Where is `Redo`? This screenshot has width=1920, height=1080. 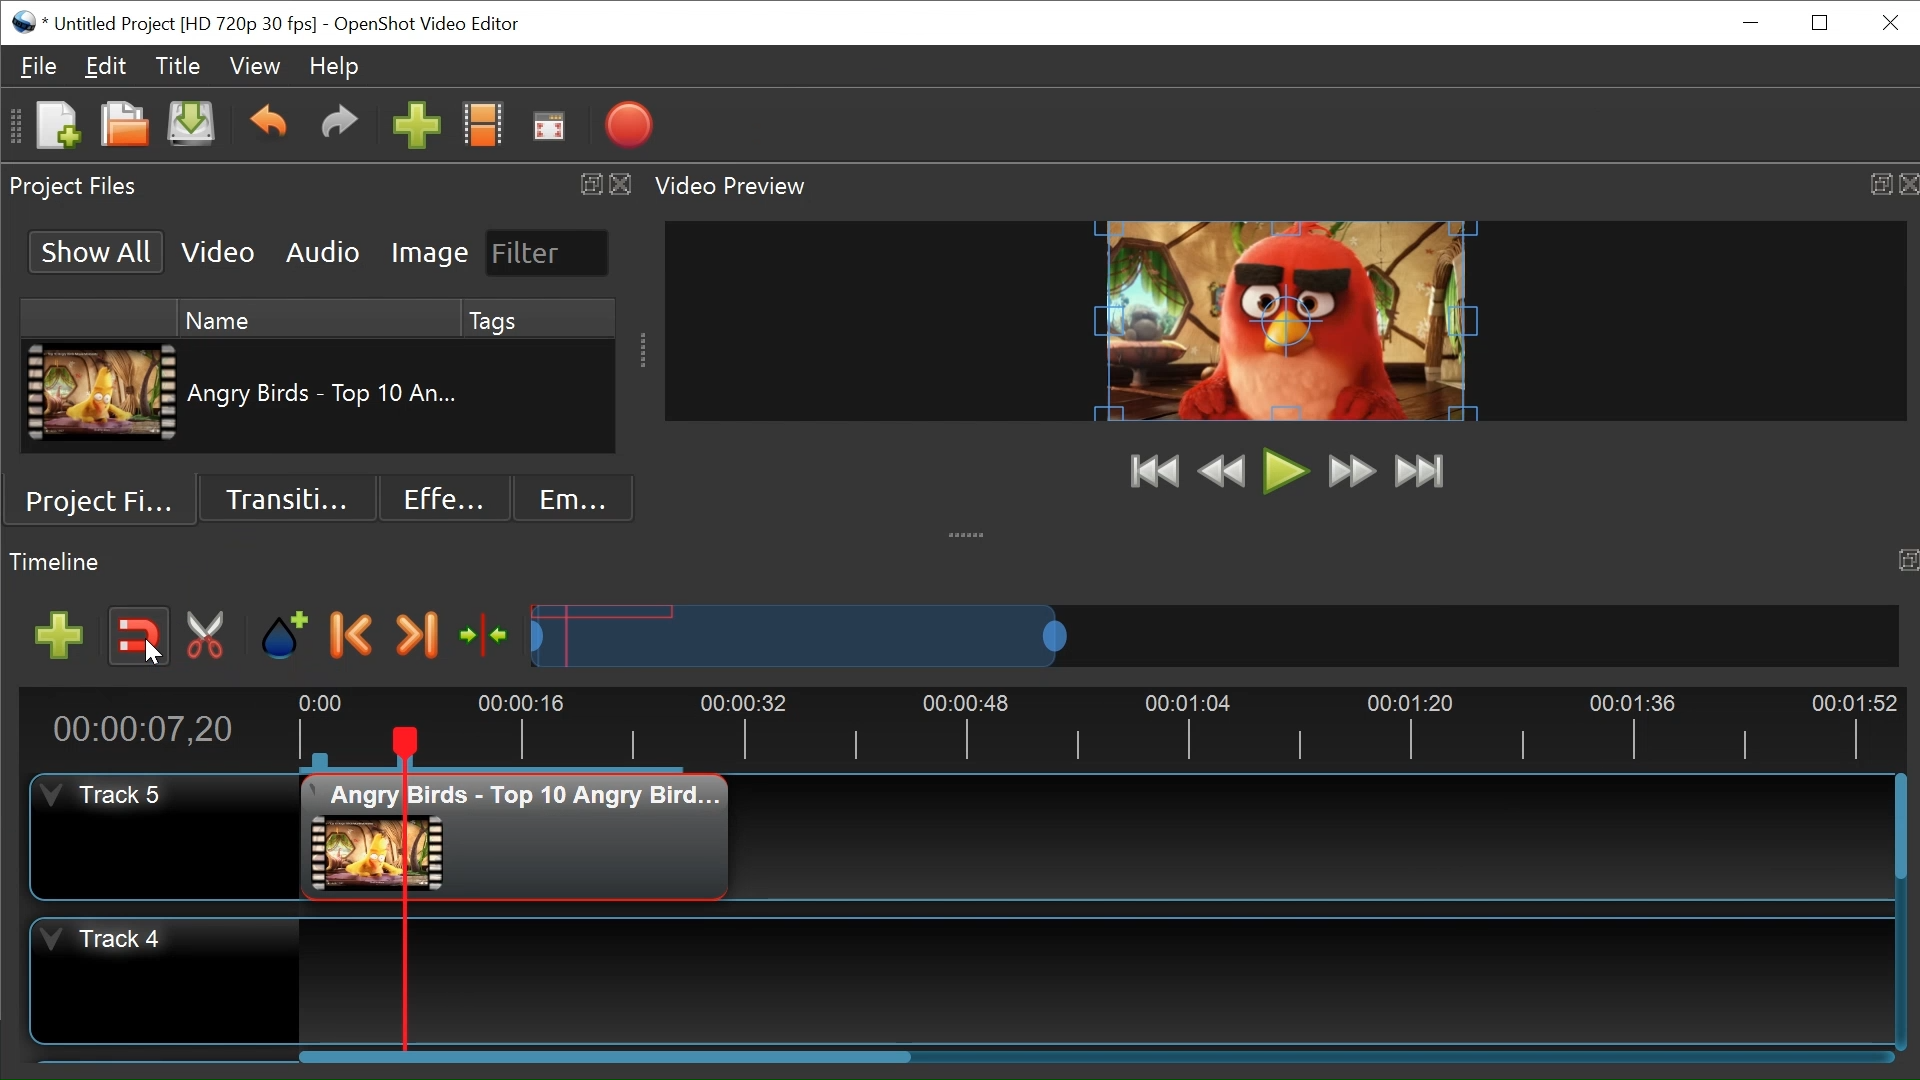 Redo is located at coordinates (337, 129).